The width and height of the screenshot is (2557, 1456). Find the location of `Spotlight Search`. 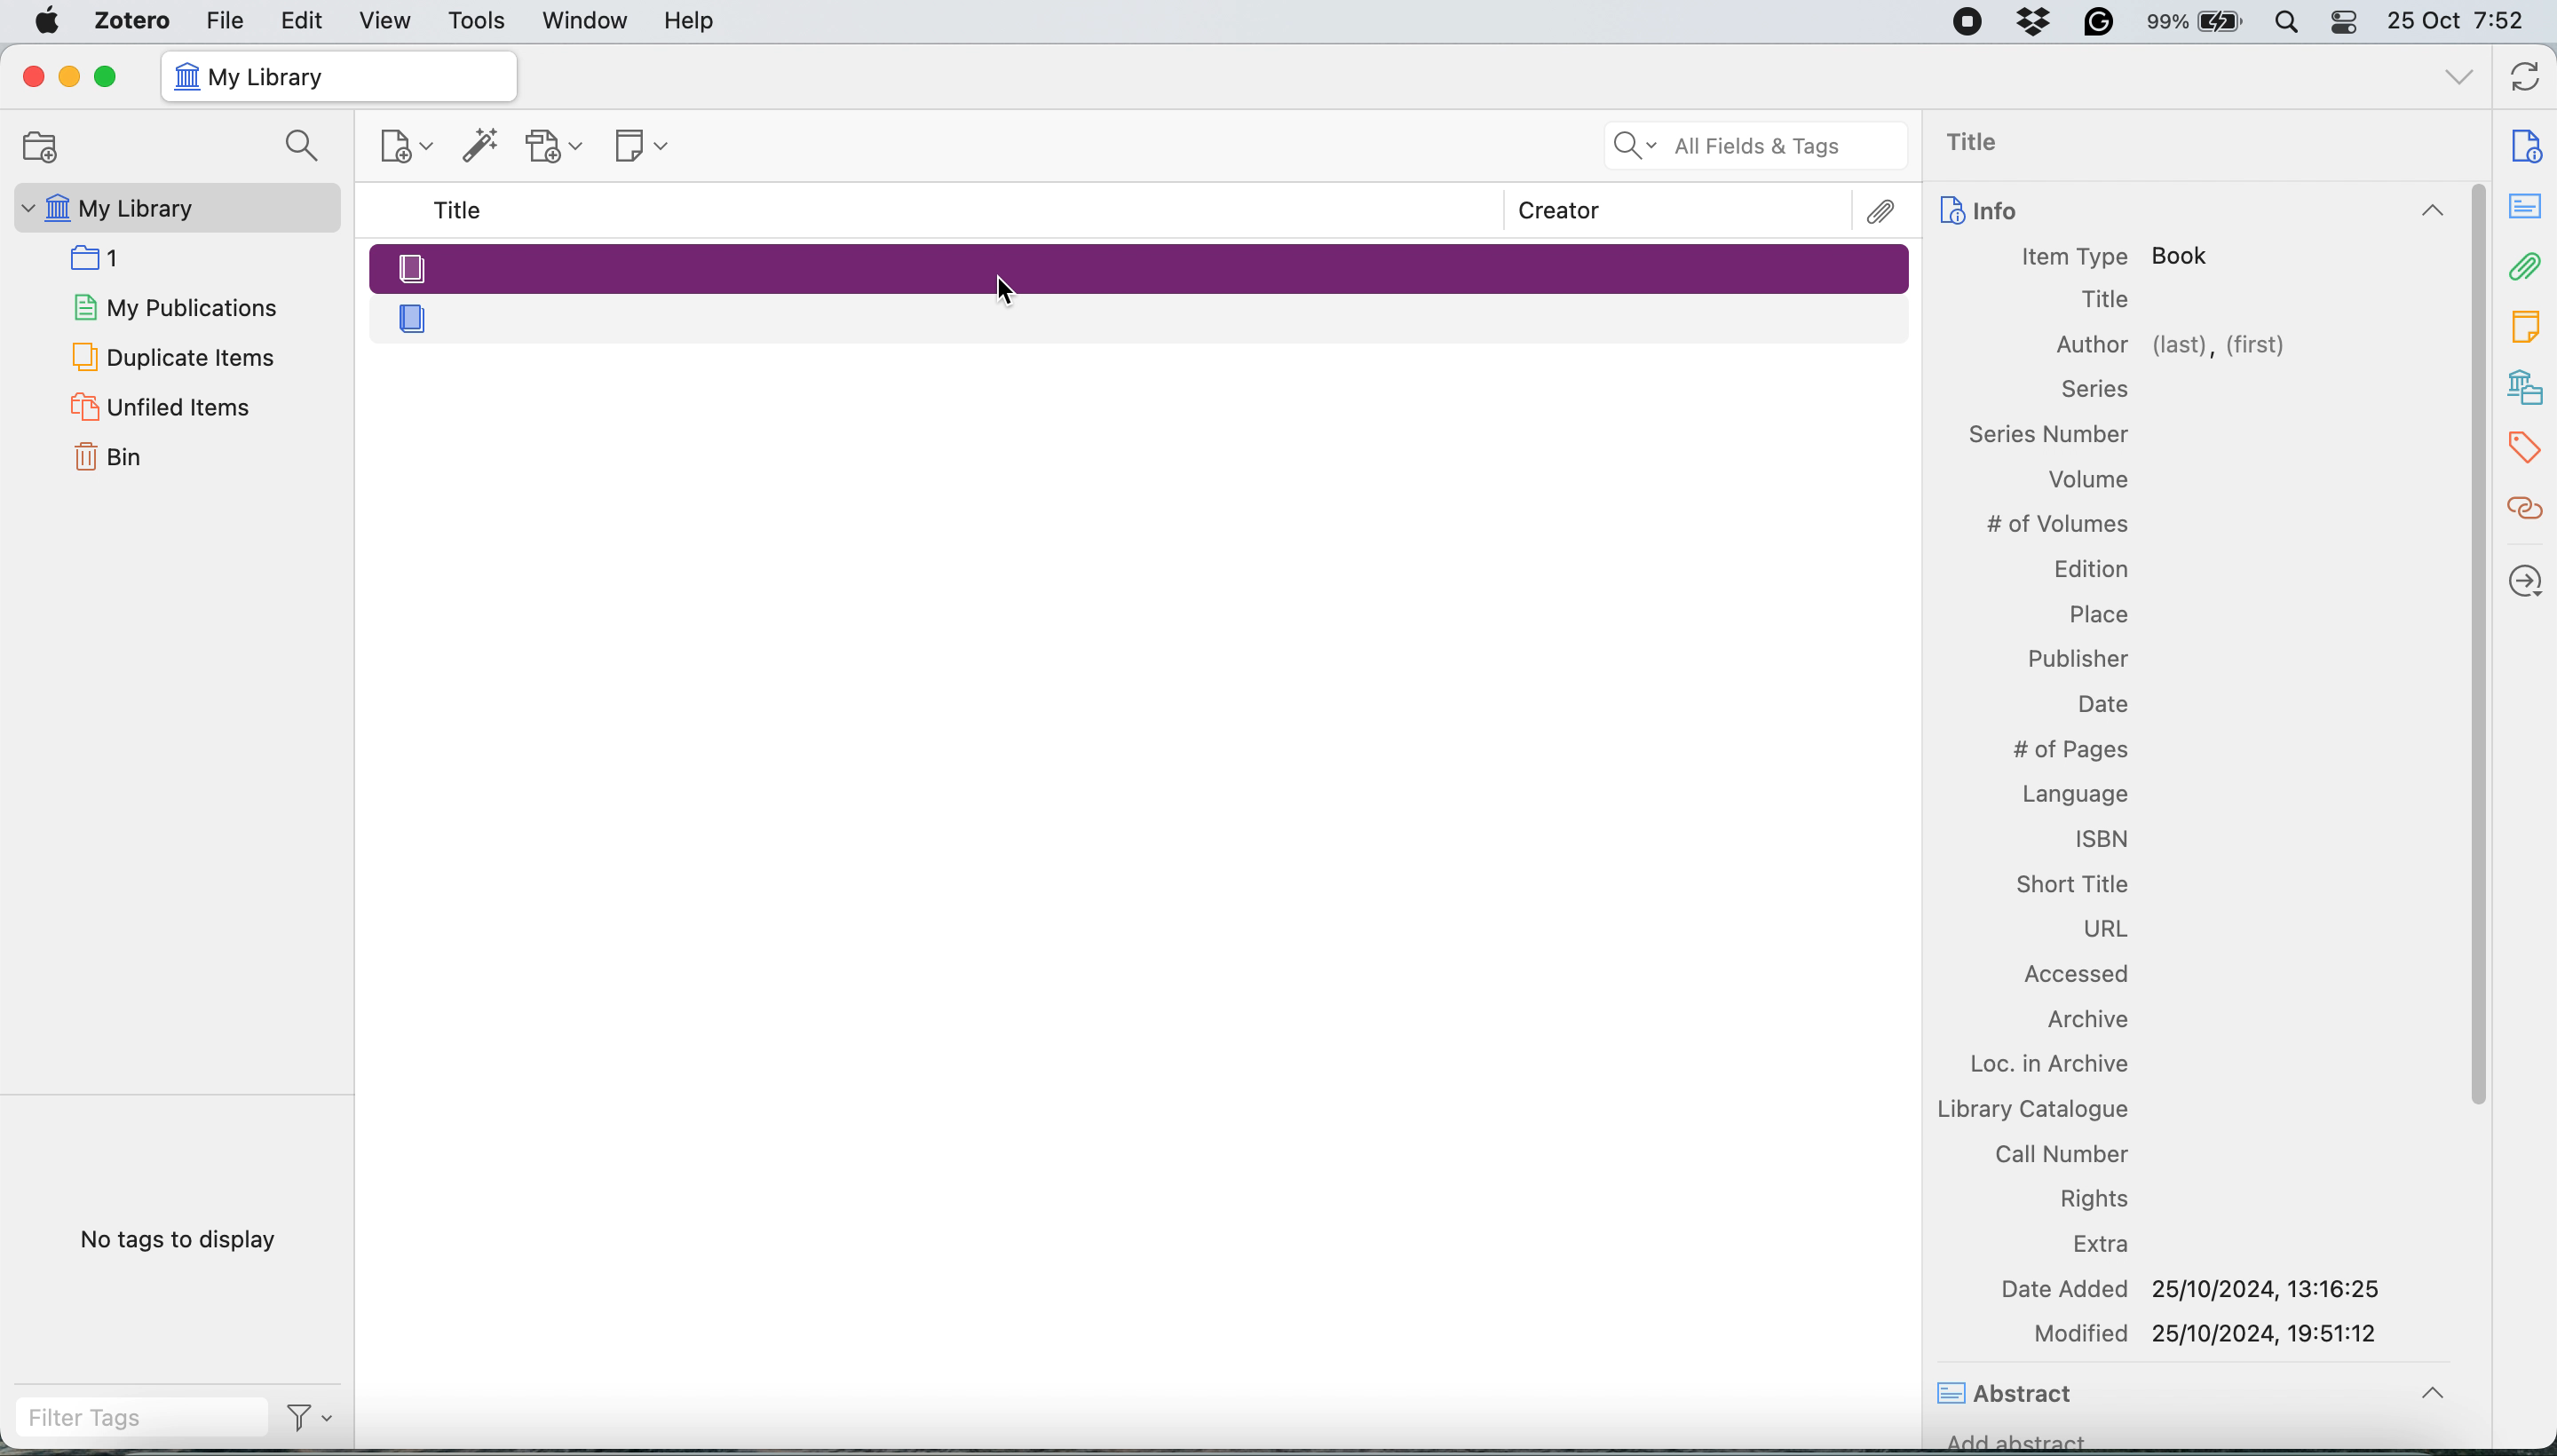

Spotlight Search is located at coordinates (2285, 22).